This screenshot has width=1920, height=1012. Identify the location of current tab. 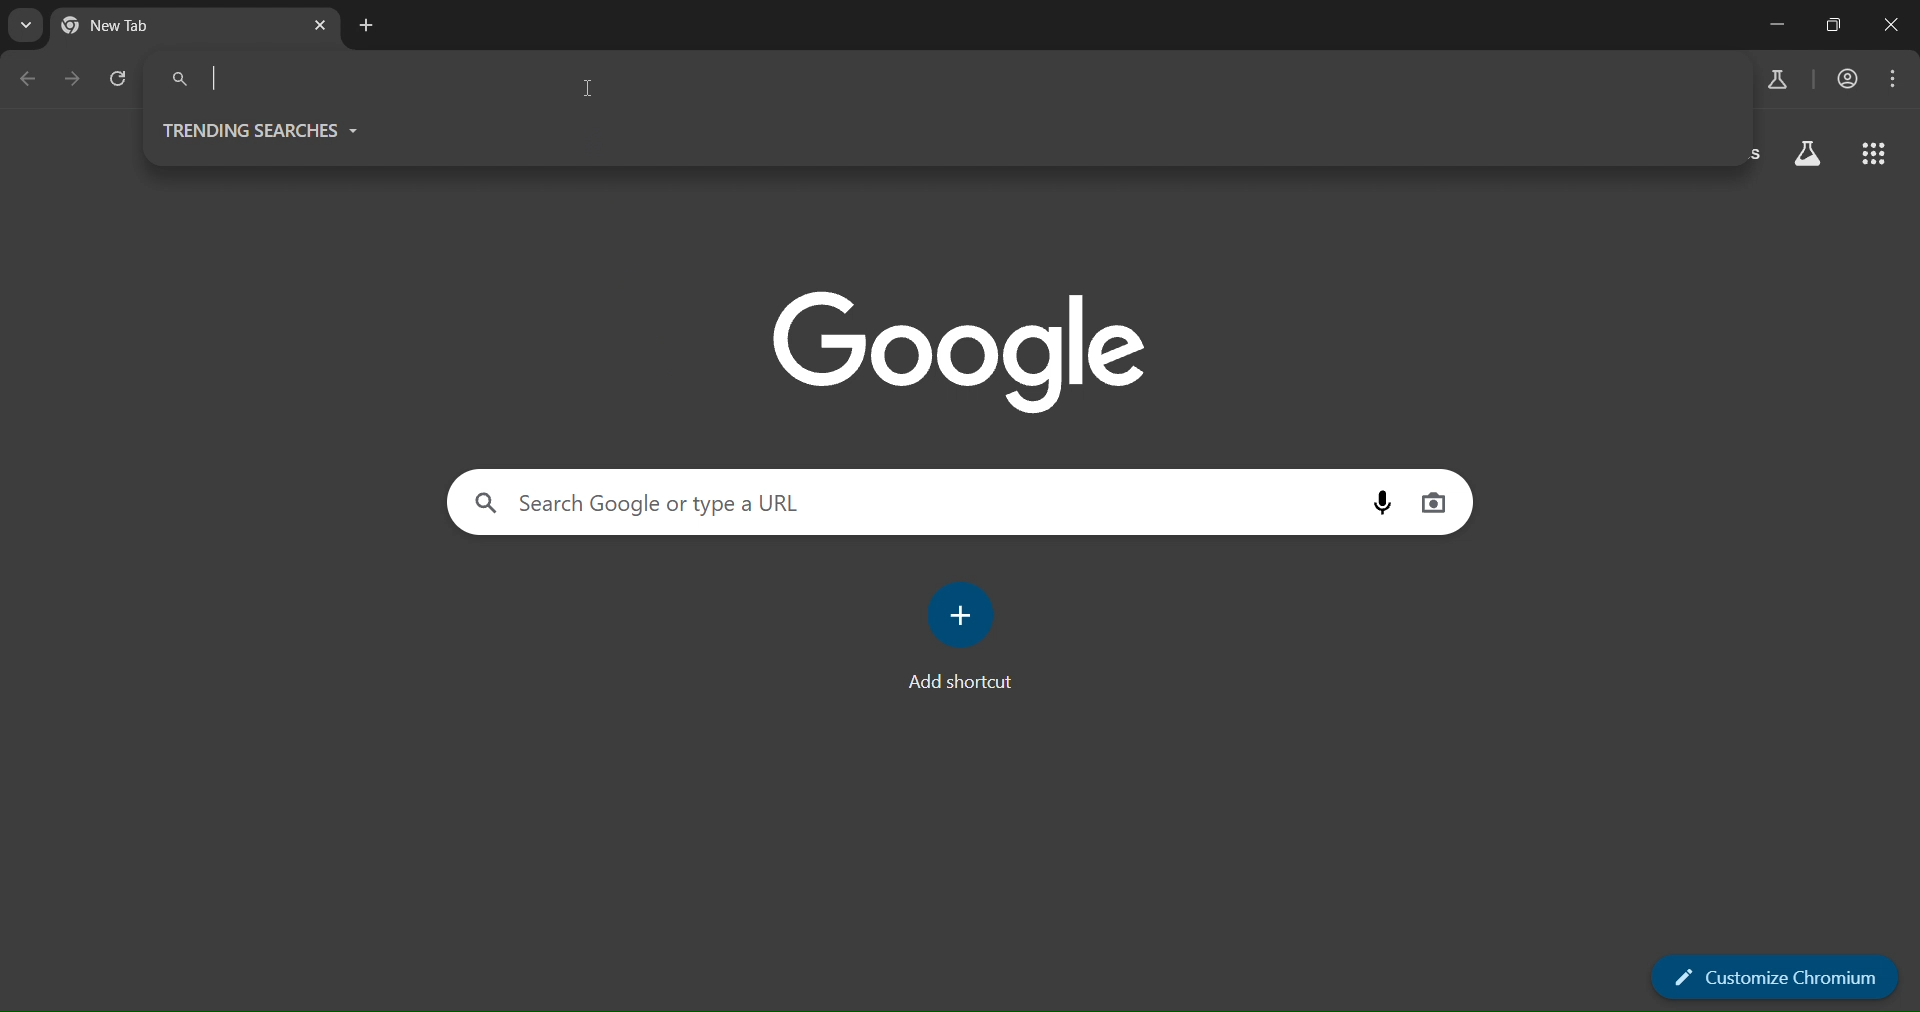
(157, 25).